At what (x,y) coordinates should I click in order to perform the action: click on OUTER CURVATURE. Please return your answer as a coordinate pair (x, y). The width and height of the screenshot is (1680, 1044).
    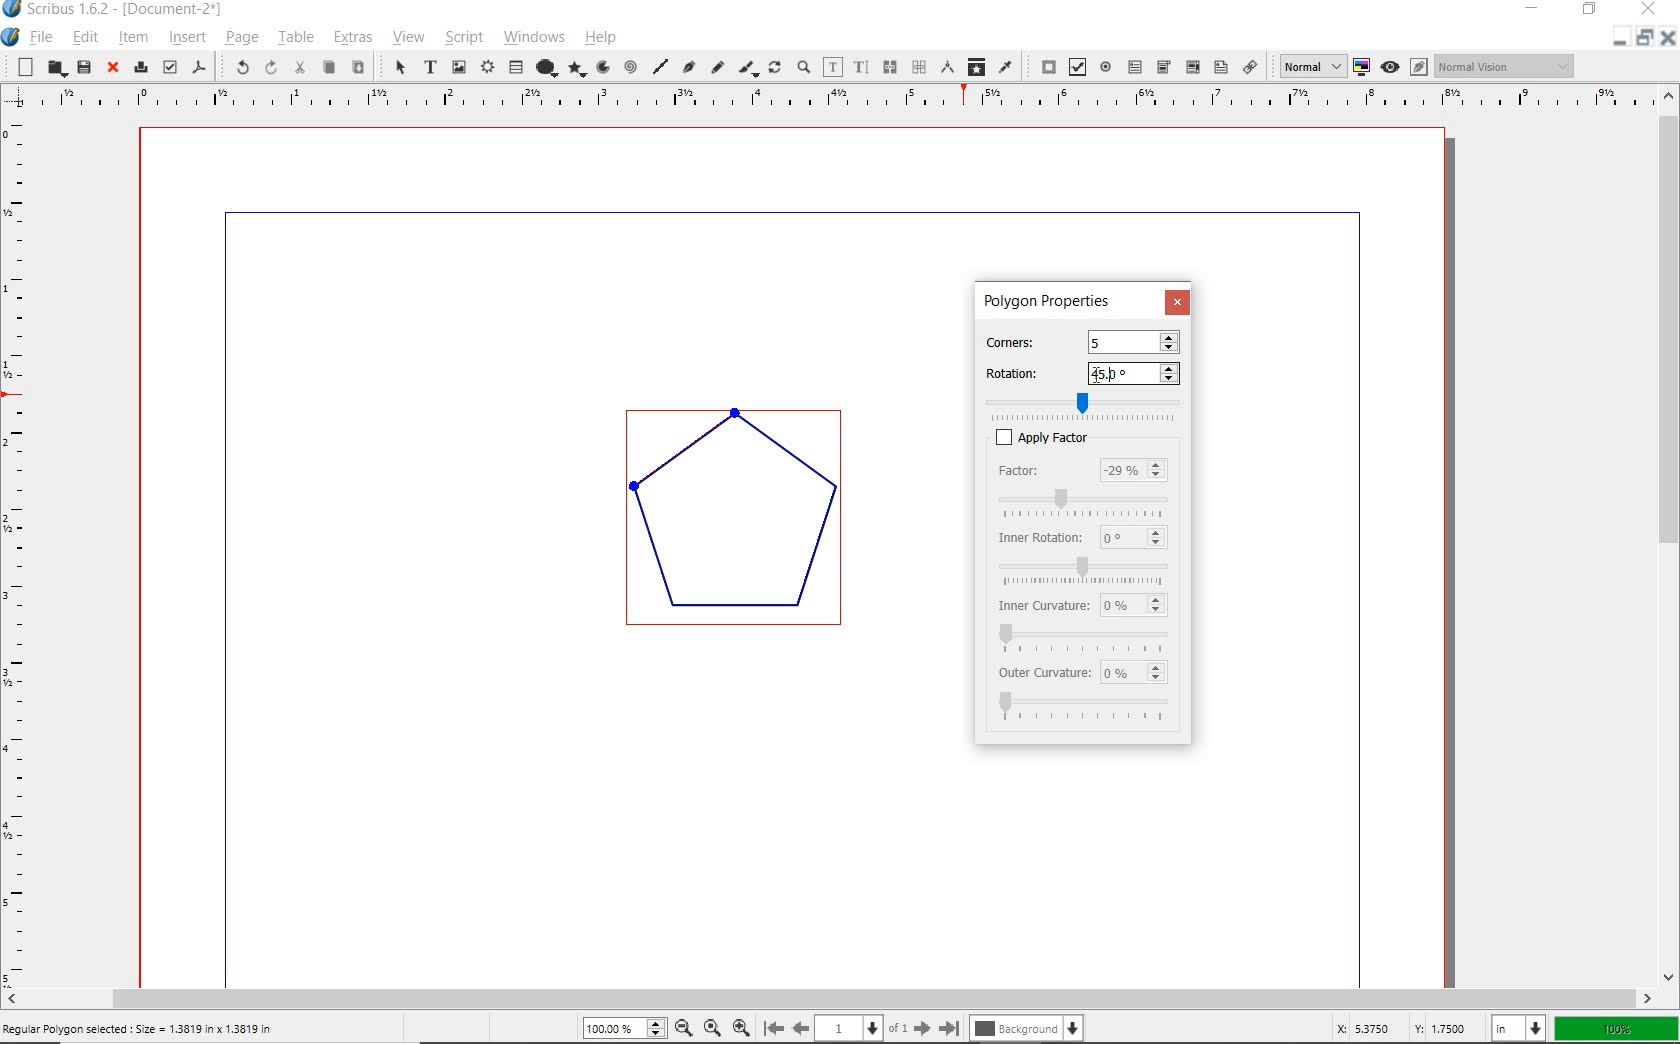
    Looking at the image, I should click on (1045, 675).